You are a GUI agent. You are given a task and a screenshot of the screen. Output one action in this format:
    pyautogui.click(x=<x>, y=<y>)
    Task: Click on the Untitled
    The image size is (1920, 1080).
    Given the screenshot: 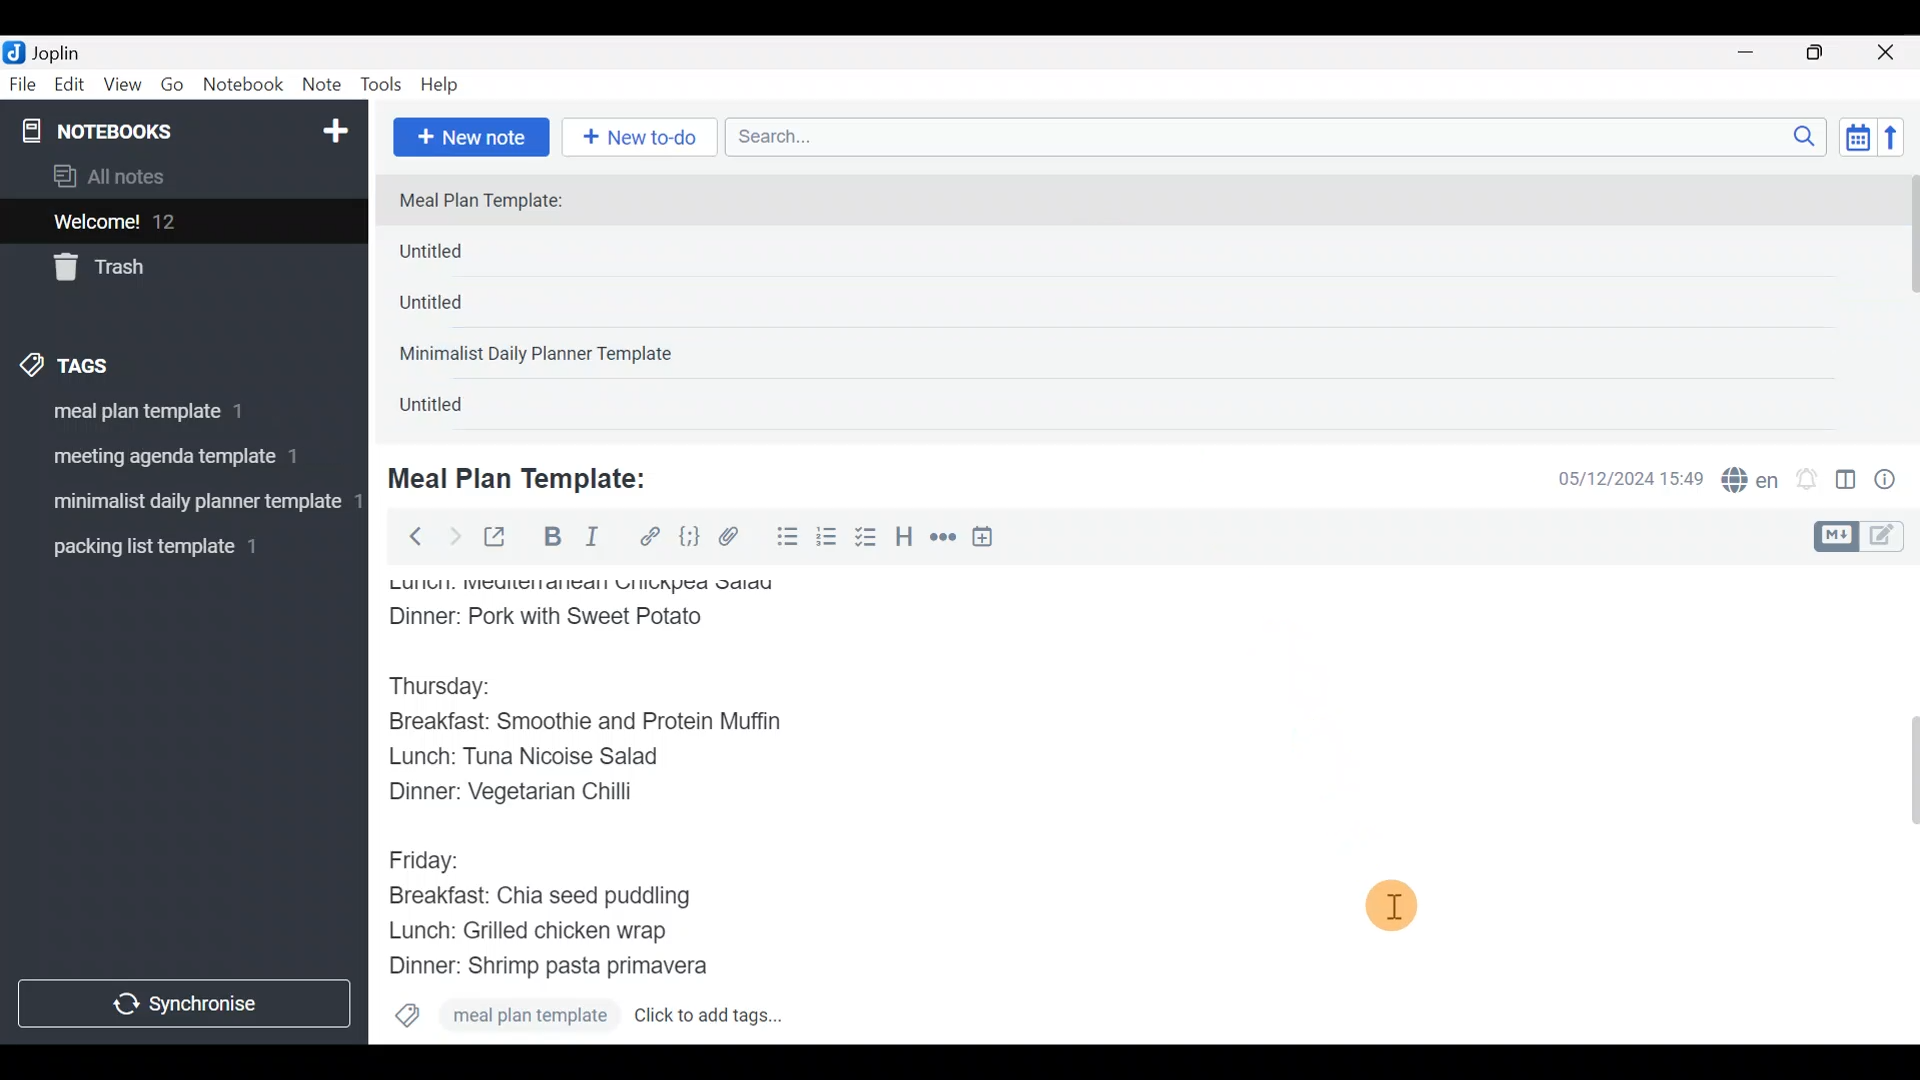 What is the action you would take?
    pyautogui.click(x=464, y=256)
    